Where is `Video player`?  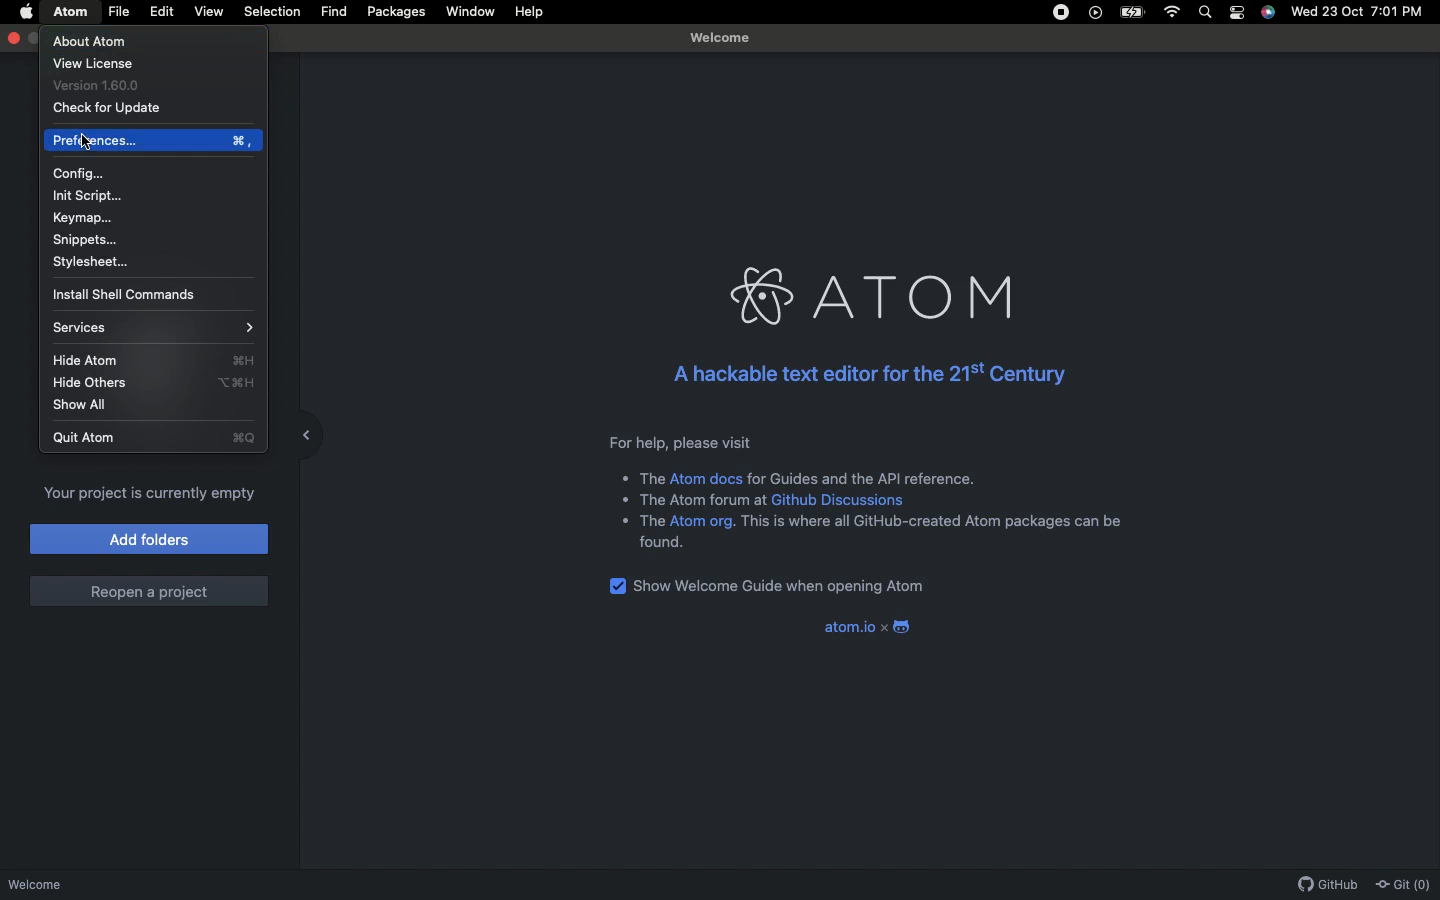 Video player is located at coordinates (1094, 13).